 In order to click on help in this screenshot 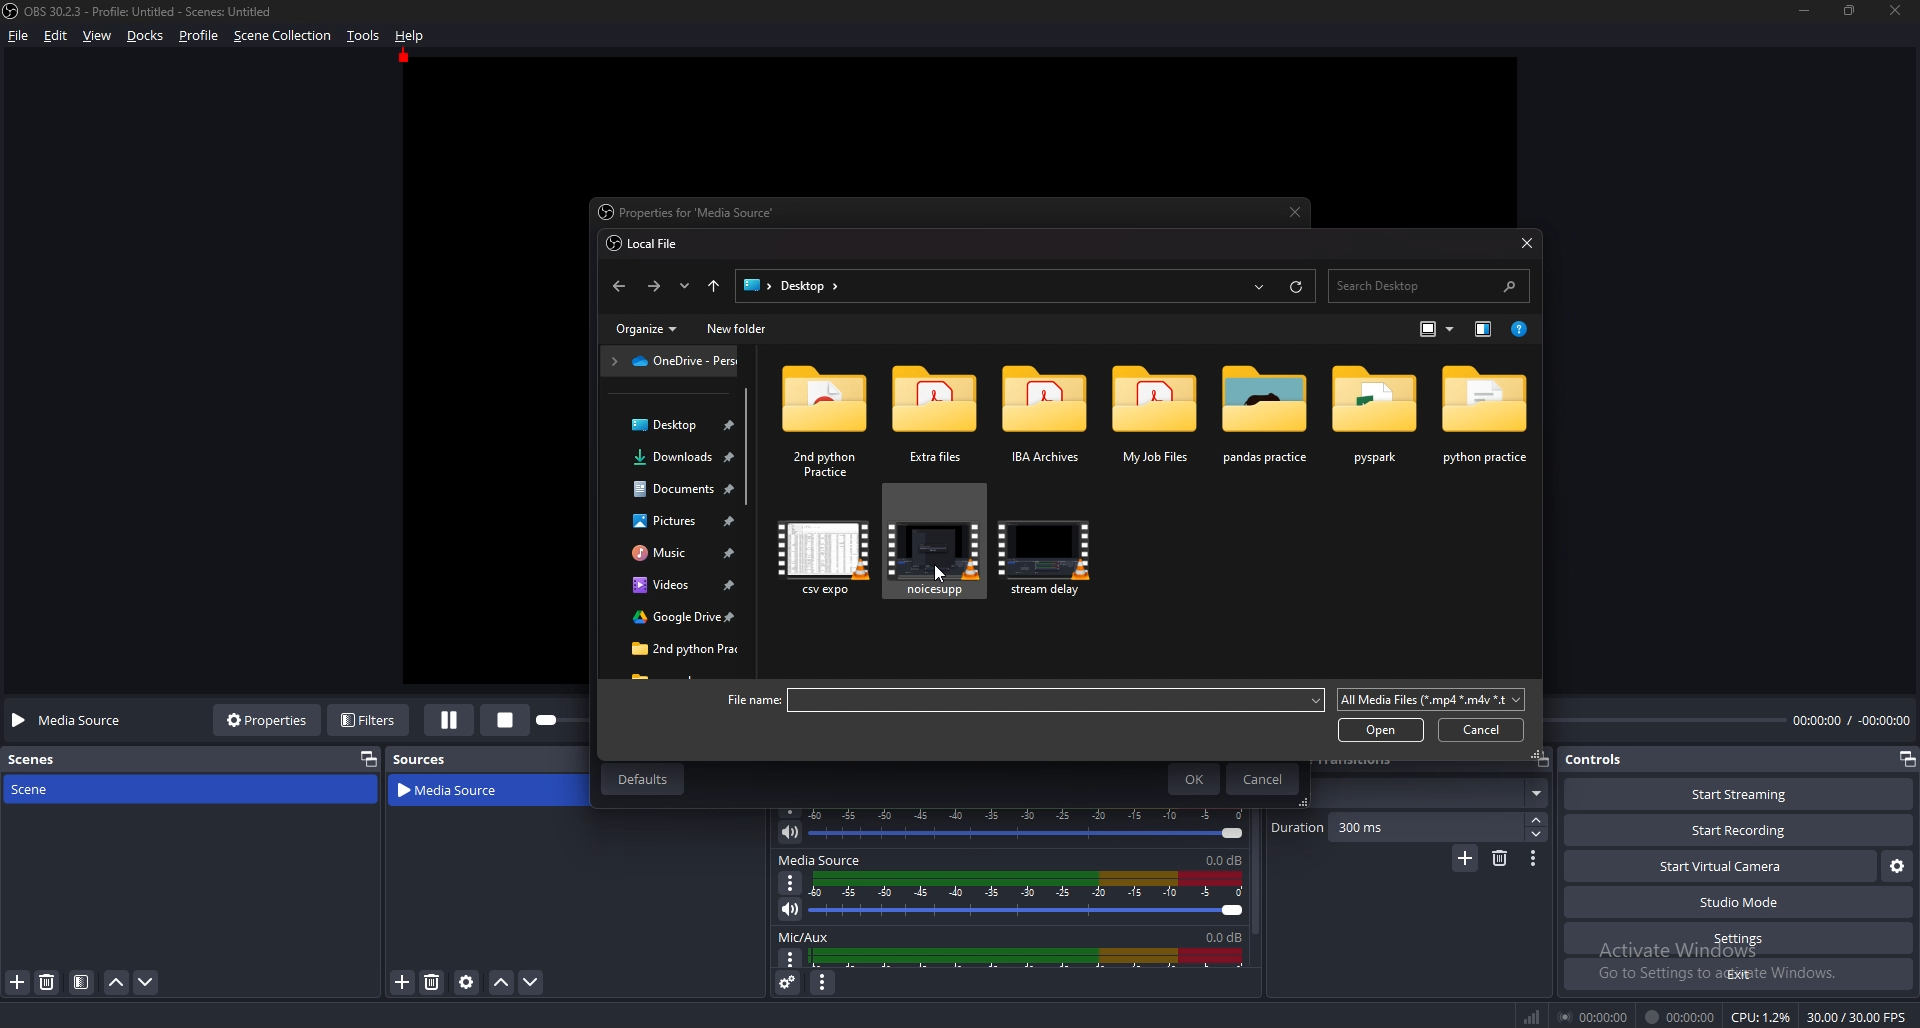, I will do `click(1524, 328)`.